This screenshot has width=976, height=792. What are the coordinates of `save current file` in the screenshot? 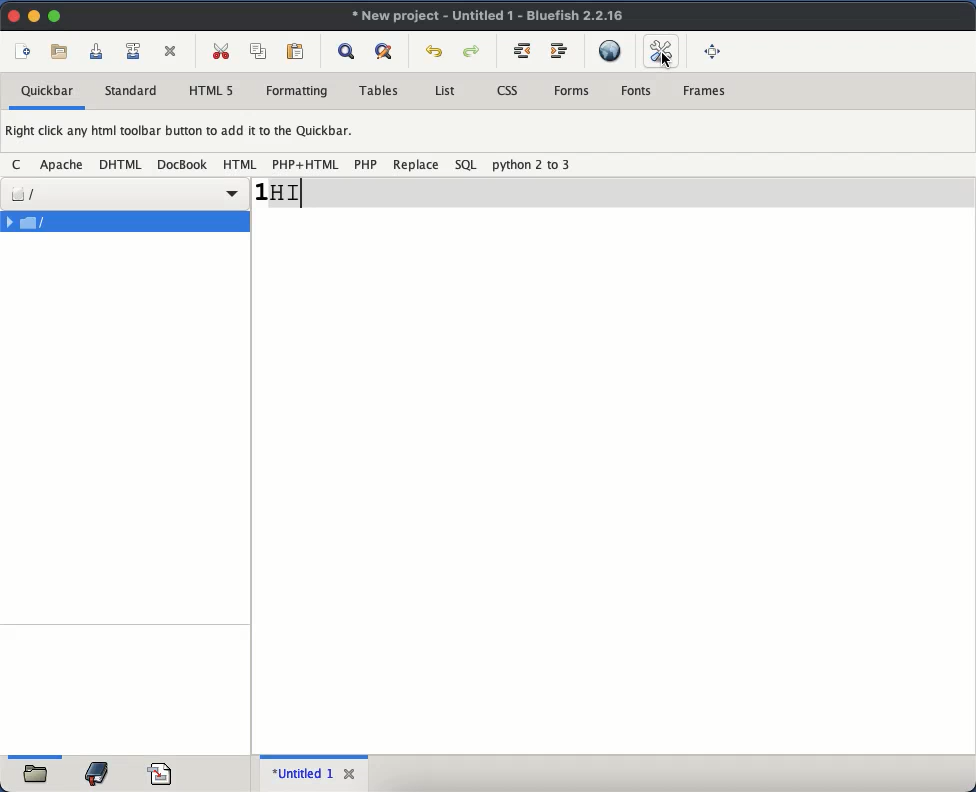 It's located at (96, 50).